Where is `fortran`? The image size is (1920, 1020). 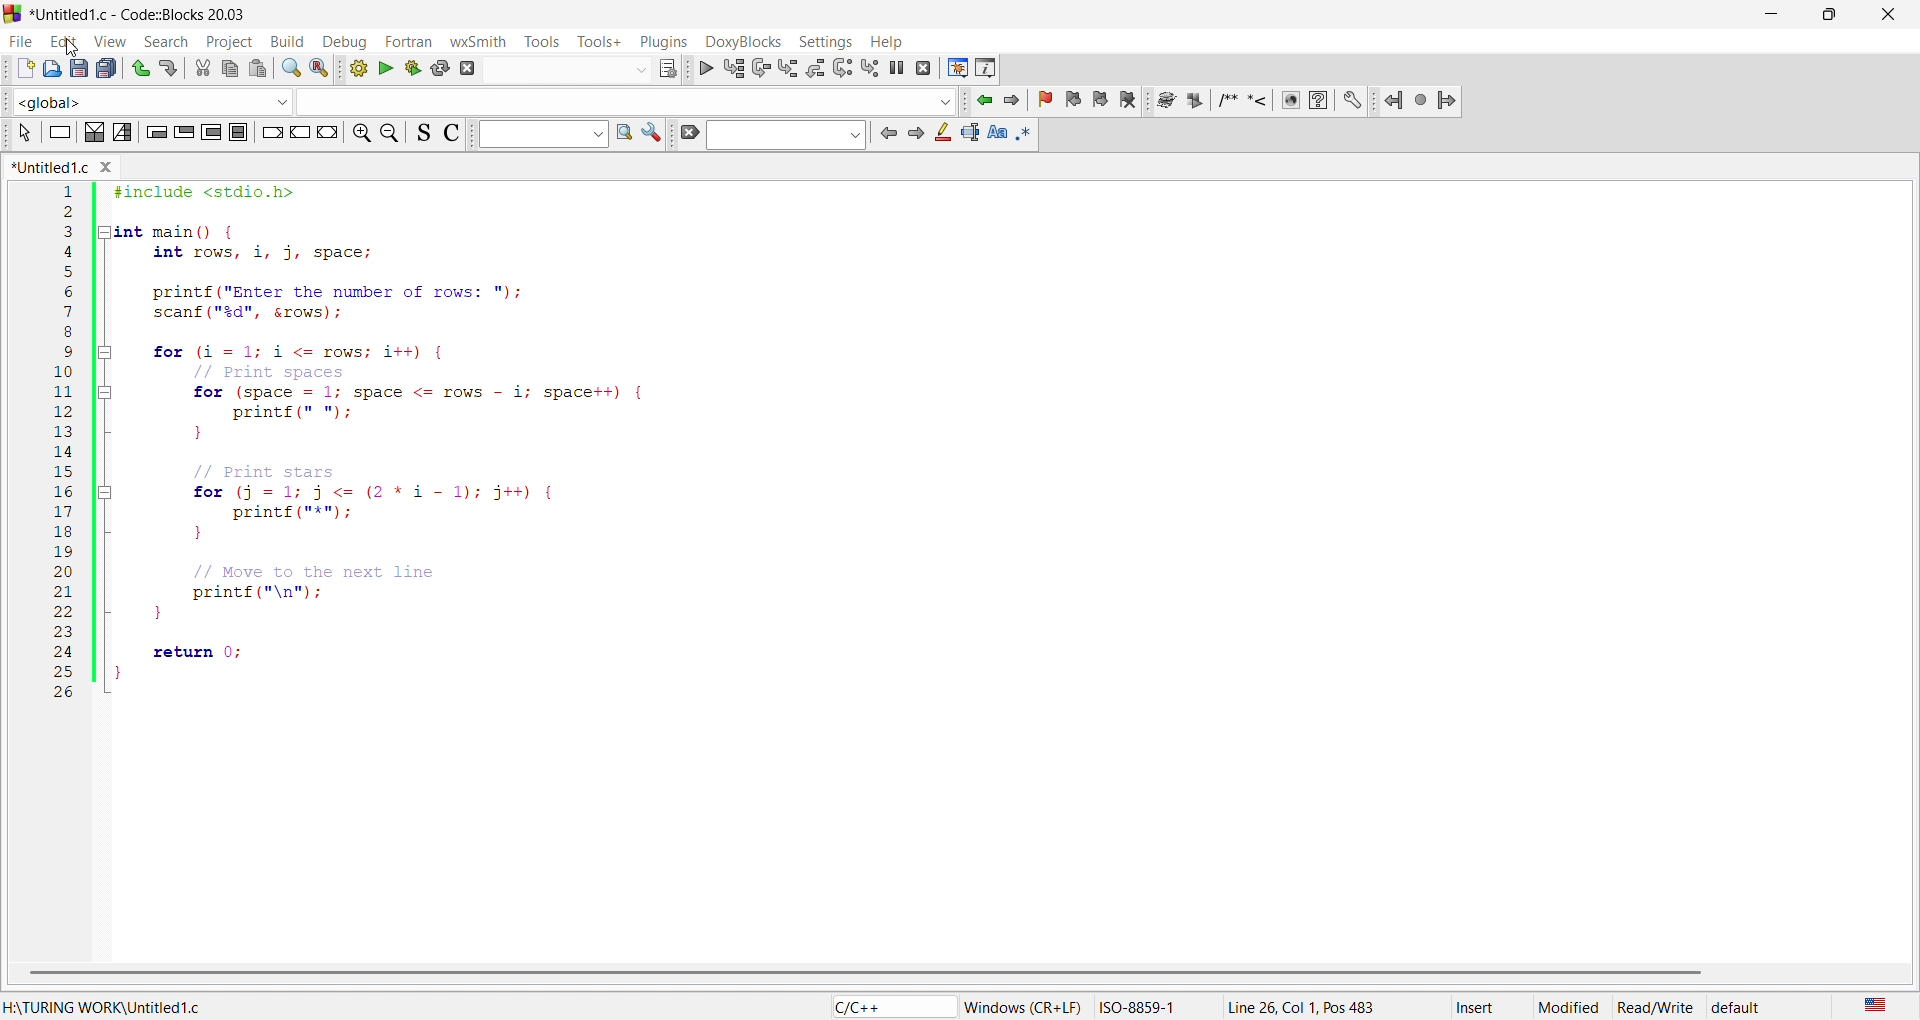
fortran is located at coordinates (408, 39).